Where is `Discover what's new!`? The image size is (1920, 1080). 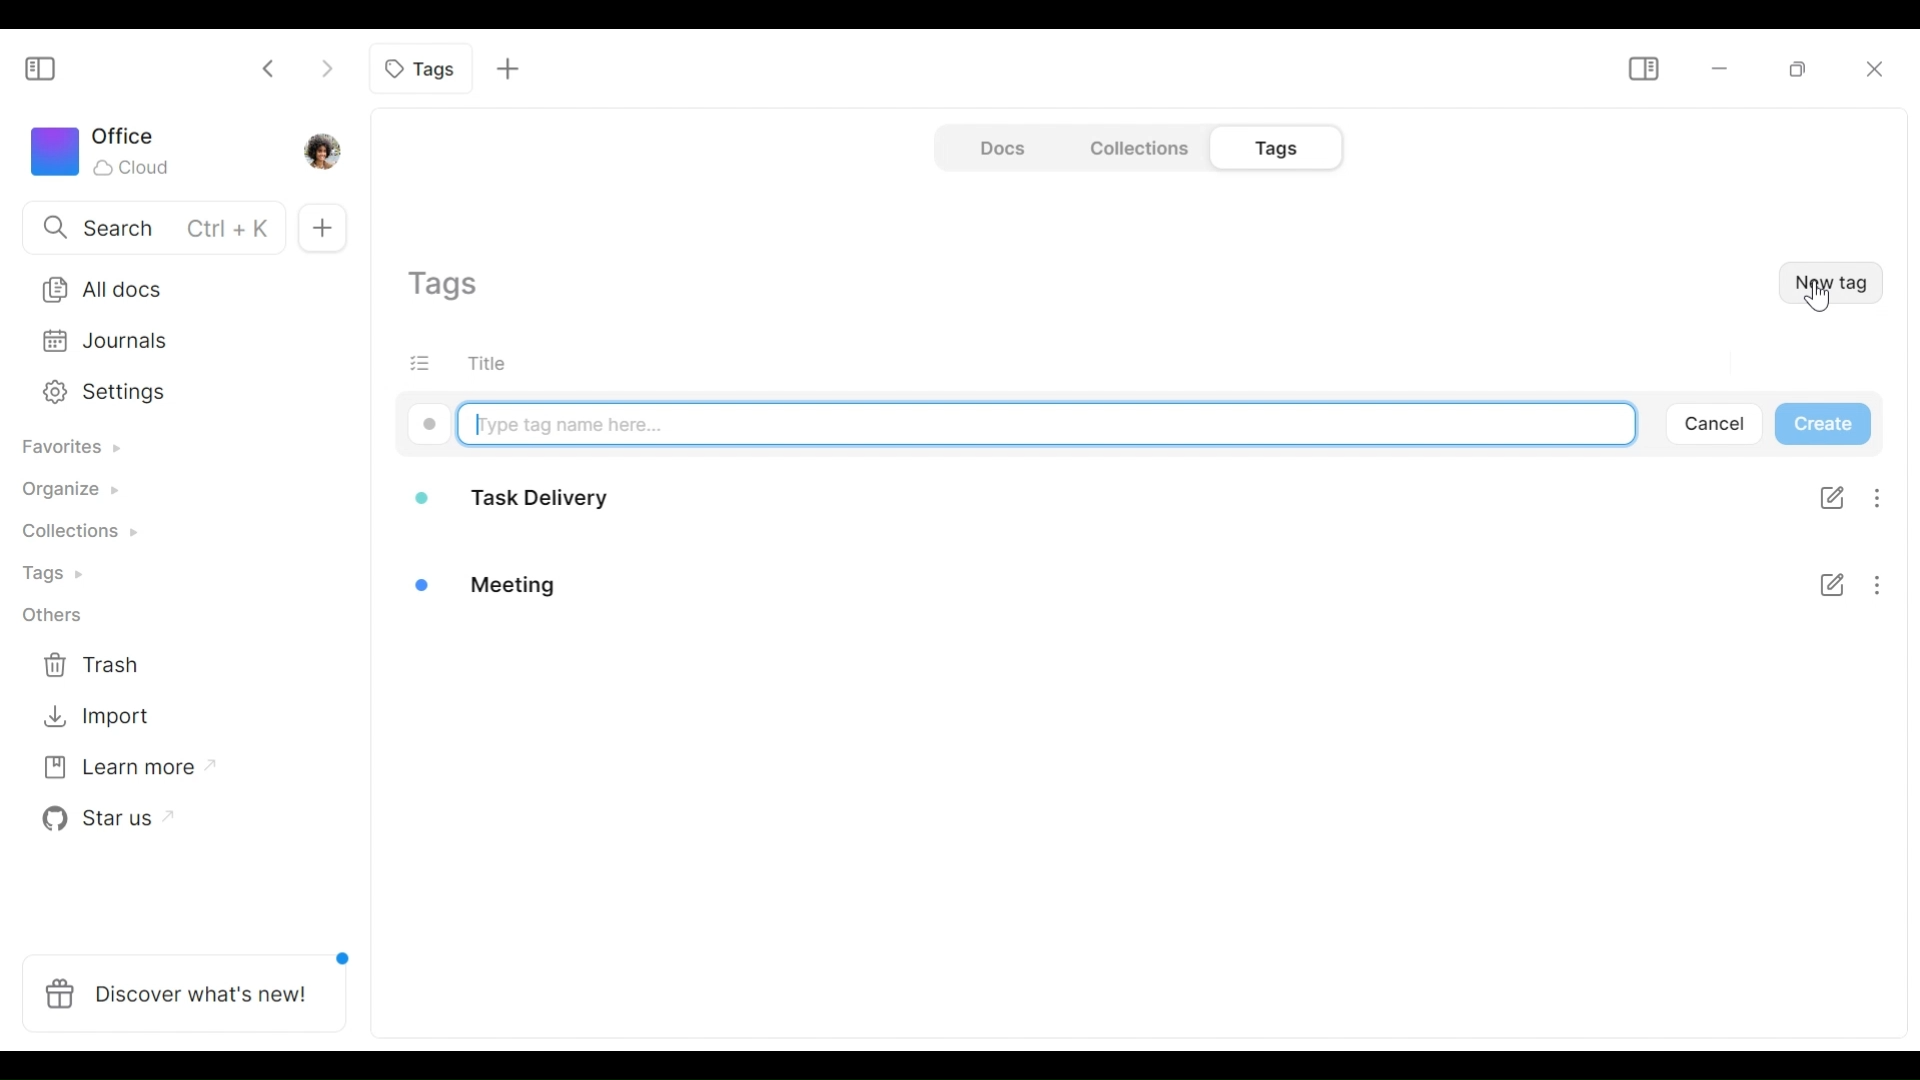
Discover what's new! is located at coordinates (182, 998).